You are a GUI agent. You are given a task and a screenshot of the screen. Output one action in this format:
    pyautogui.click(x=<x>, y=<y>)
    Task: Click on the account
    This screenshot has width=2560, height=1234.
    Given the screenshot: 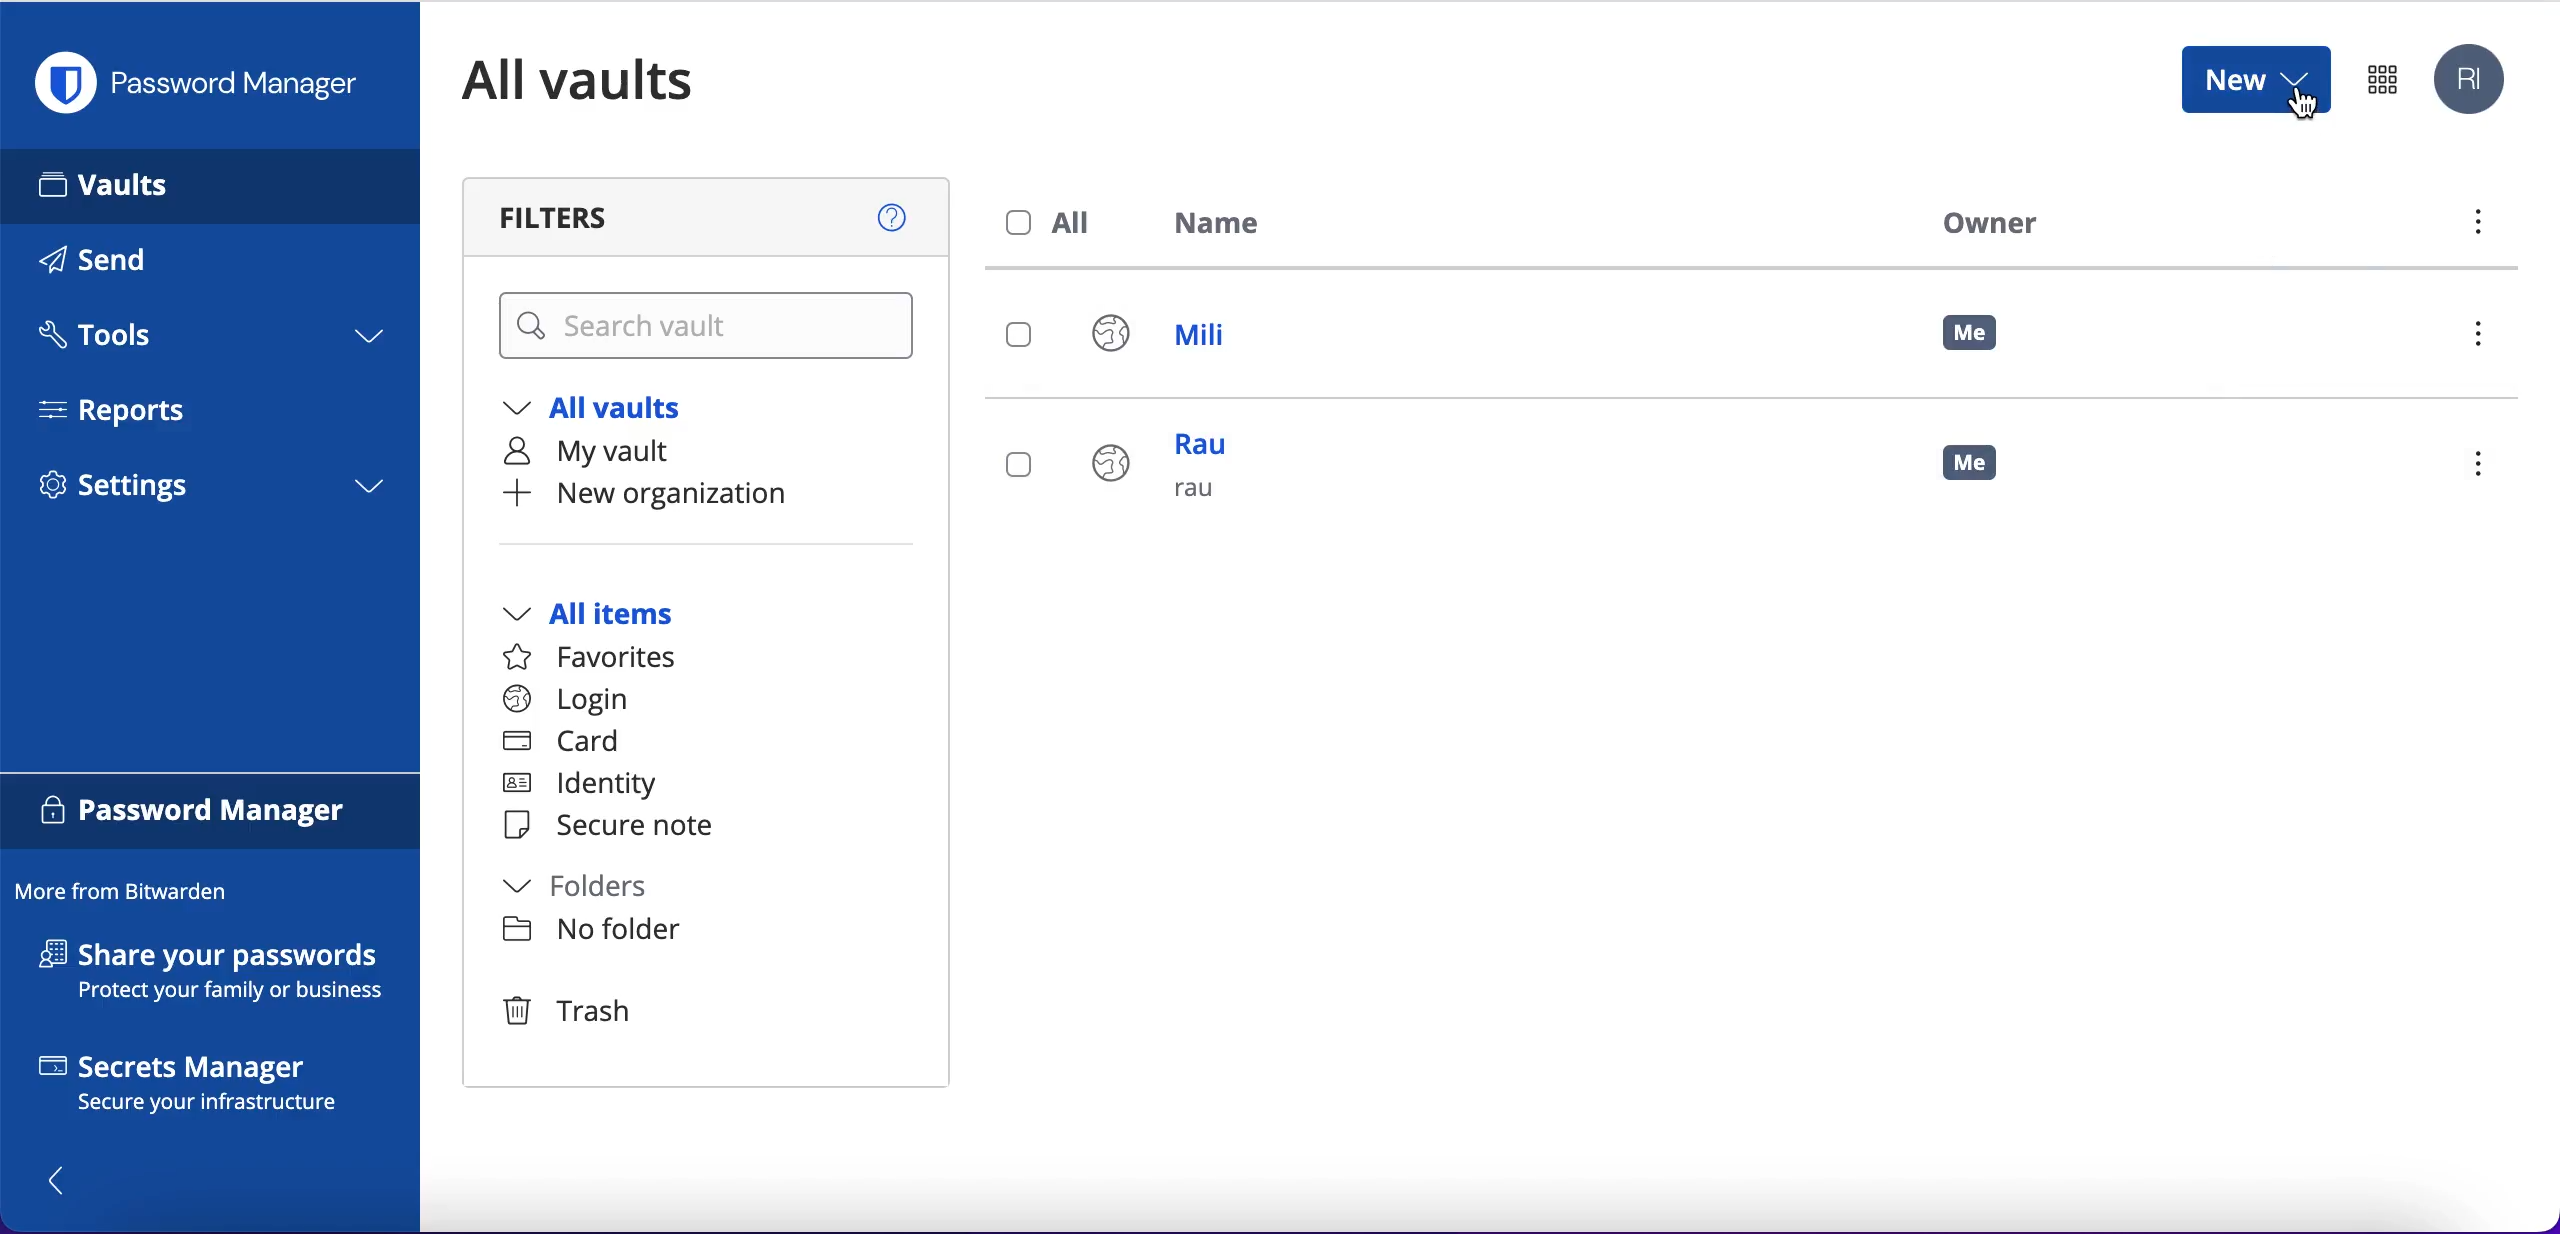 What is the action you would take?
    pyautogui.click(x=2474, y=81)
    